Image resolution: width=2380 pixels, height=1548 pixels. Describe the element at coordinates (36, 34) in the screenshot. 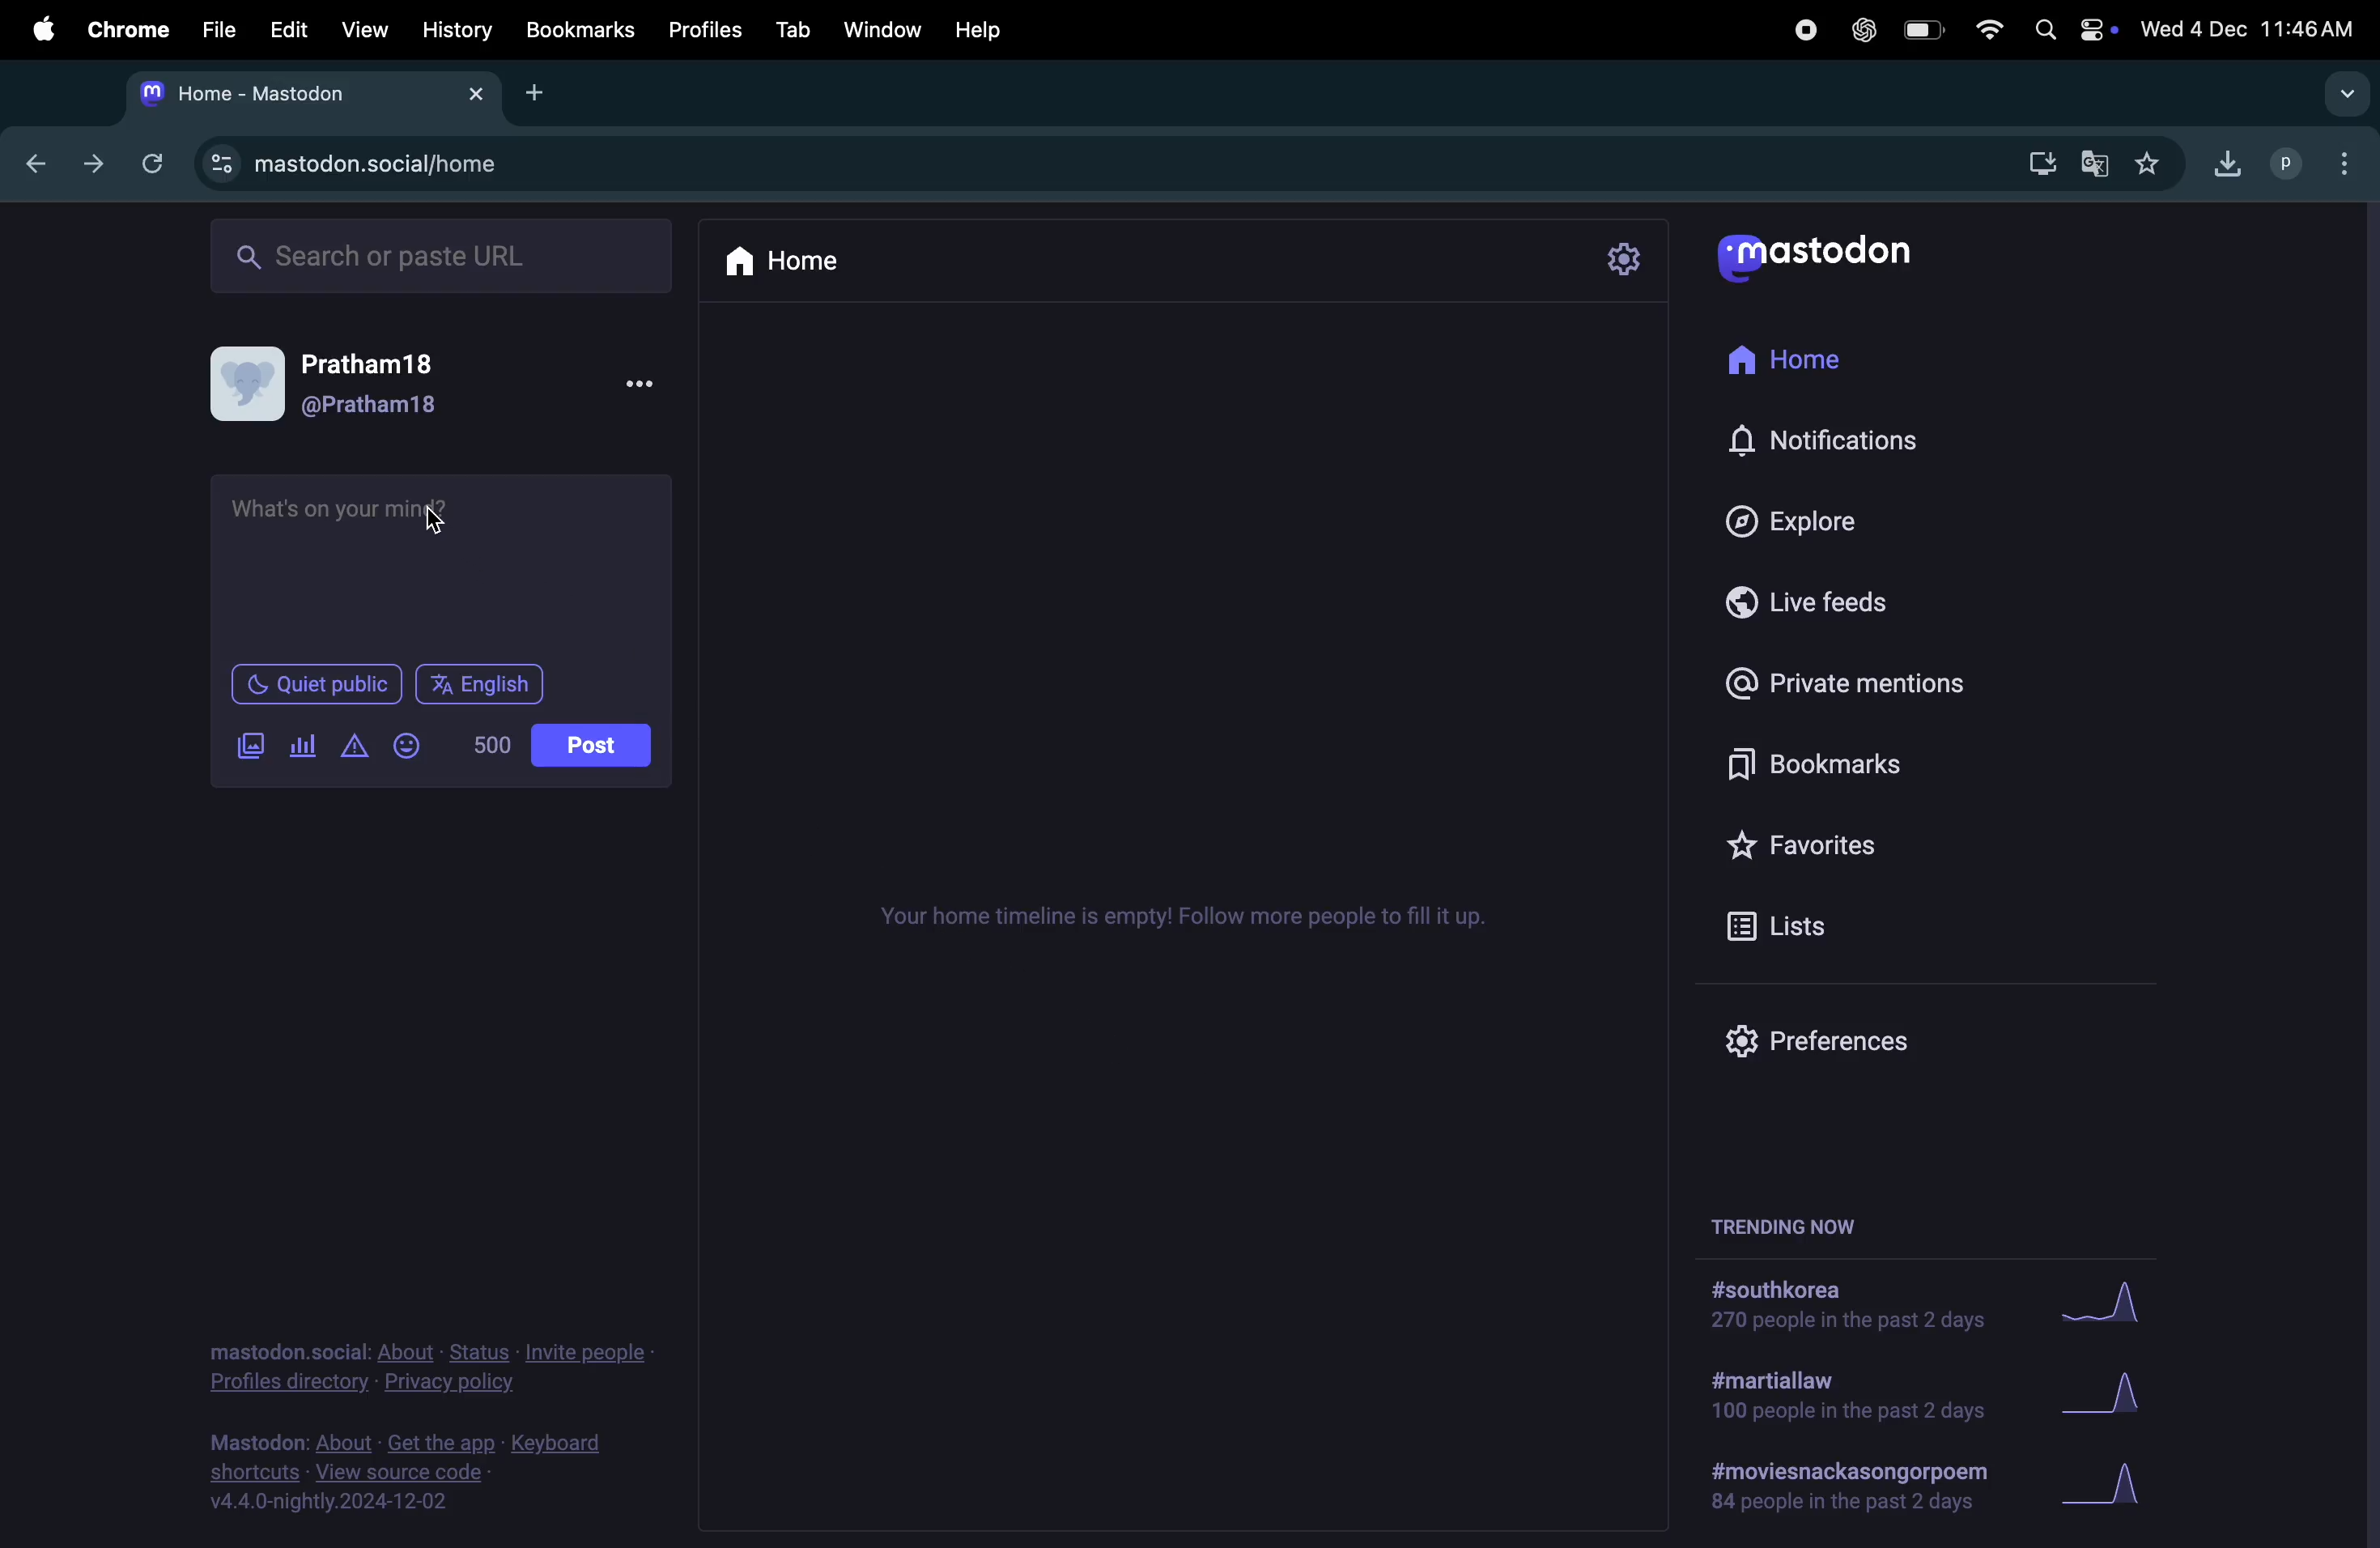

I see `apple menu` at that location.